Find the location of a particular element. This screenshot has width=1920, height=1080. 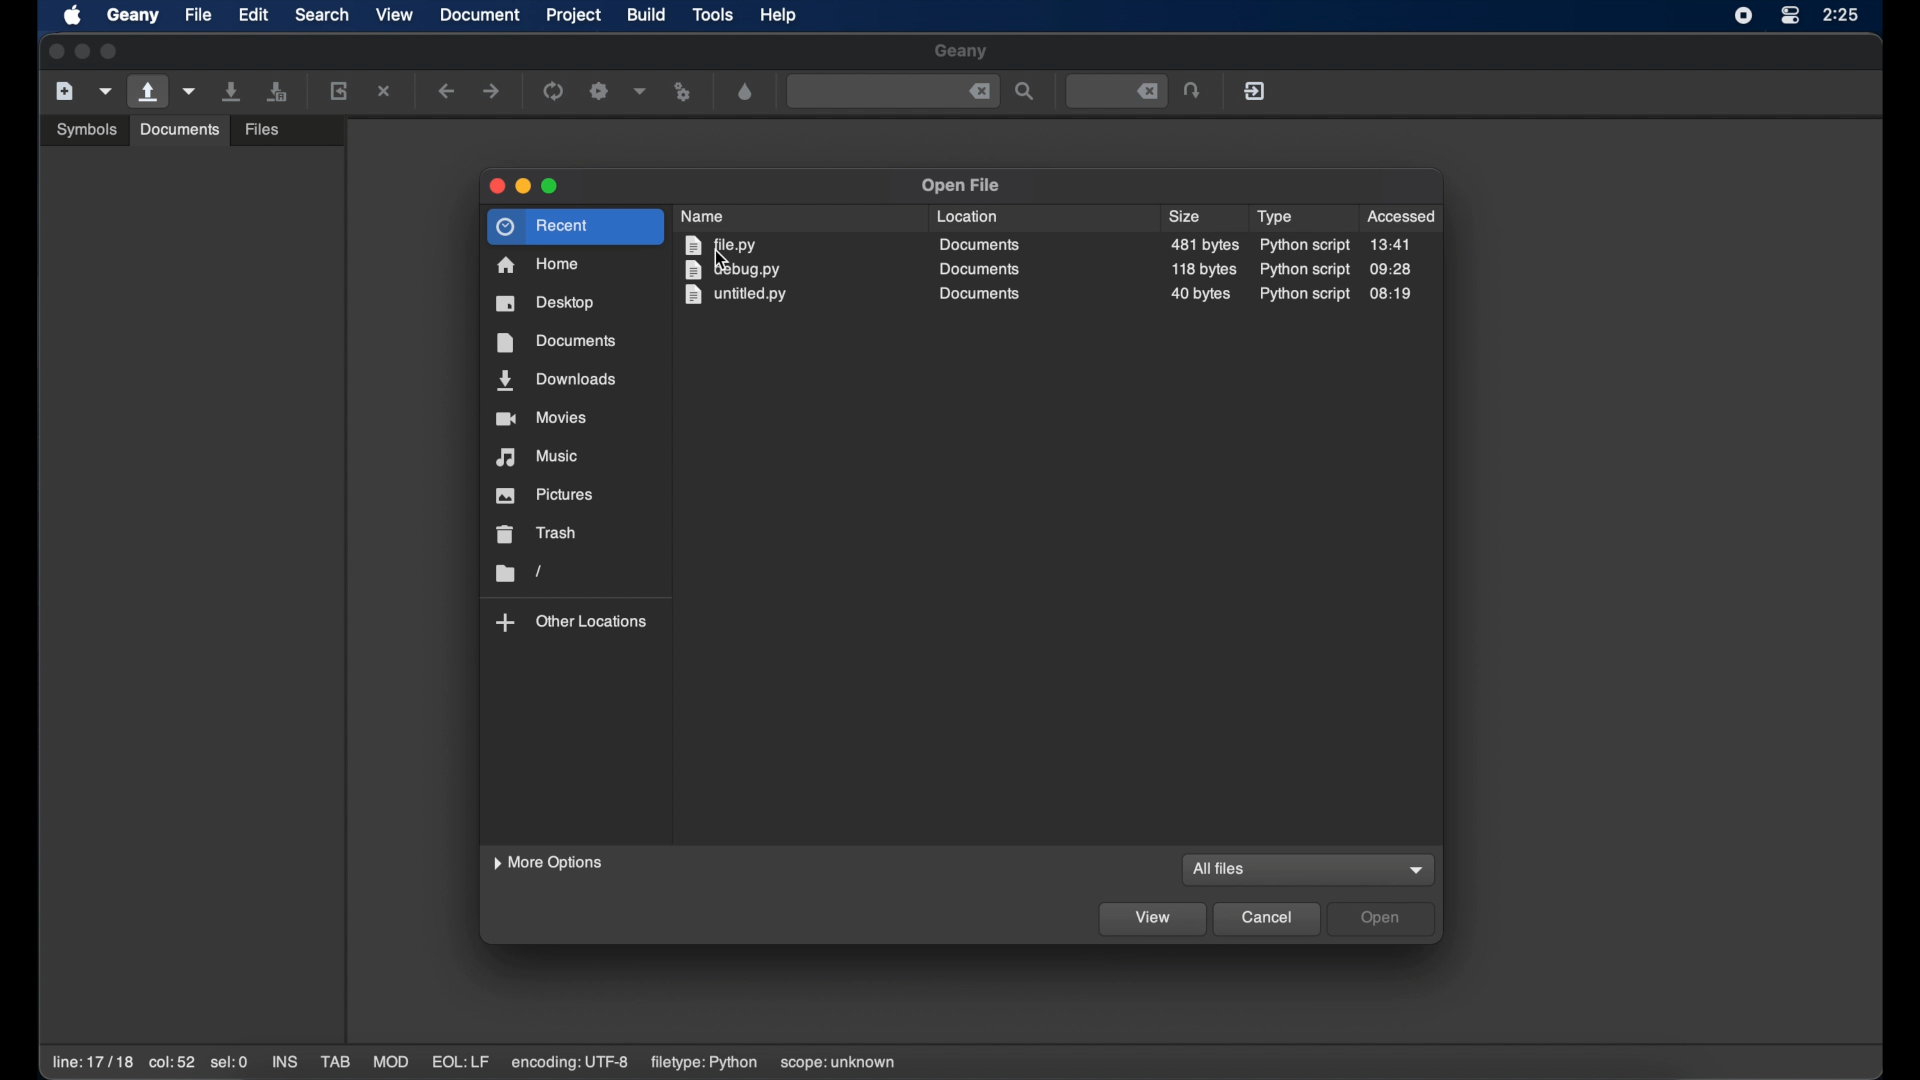

screen recorder icon is located at coordinates (1744, 15).